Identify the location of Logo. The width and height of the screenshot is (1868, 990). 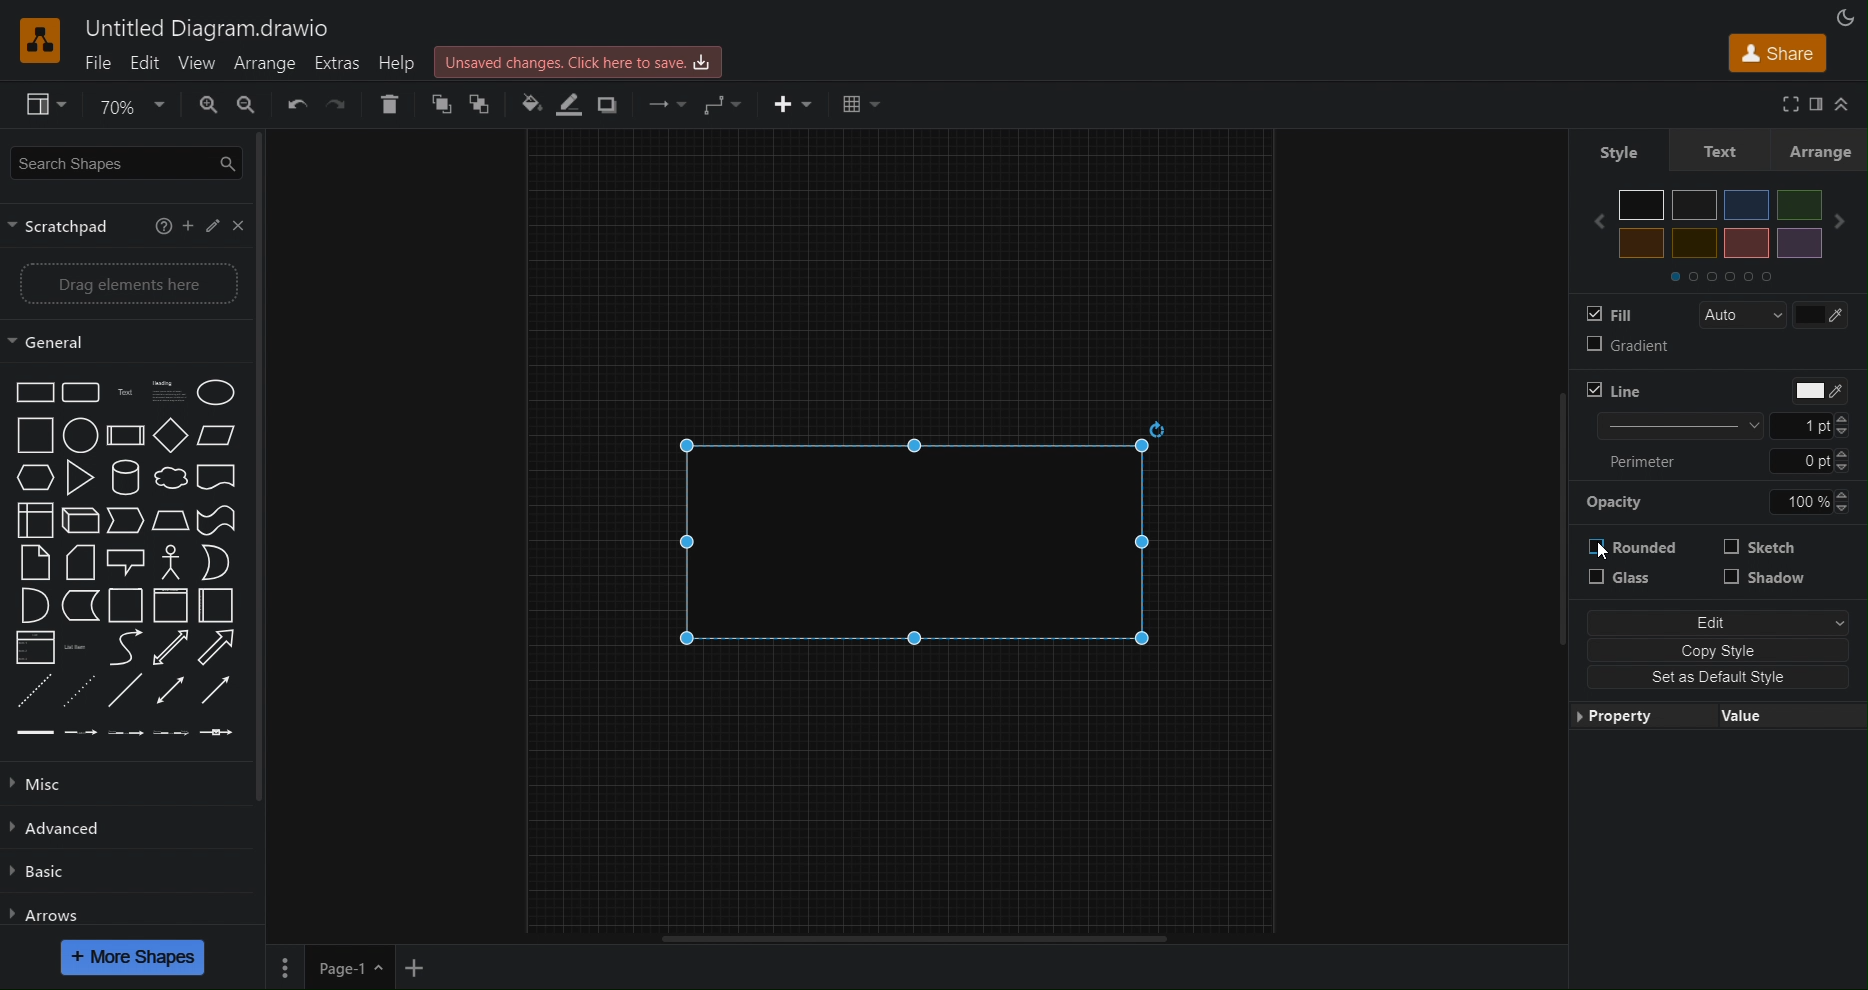
(40, 40).